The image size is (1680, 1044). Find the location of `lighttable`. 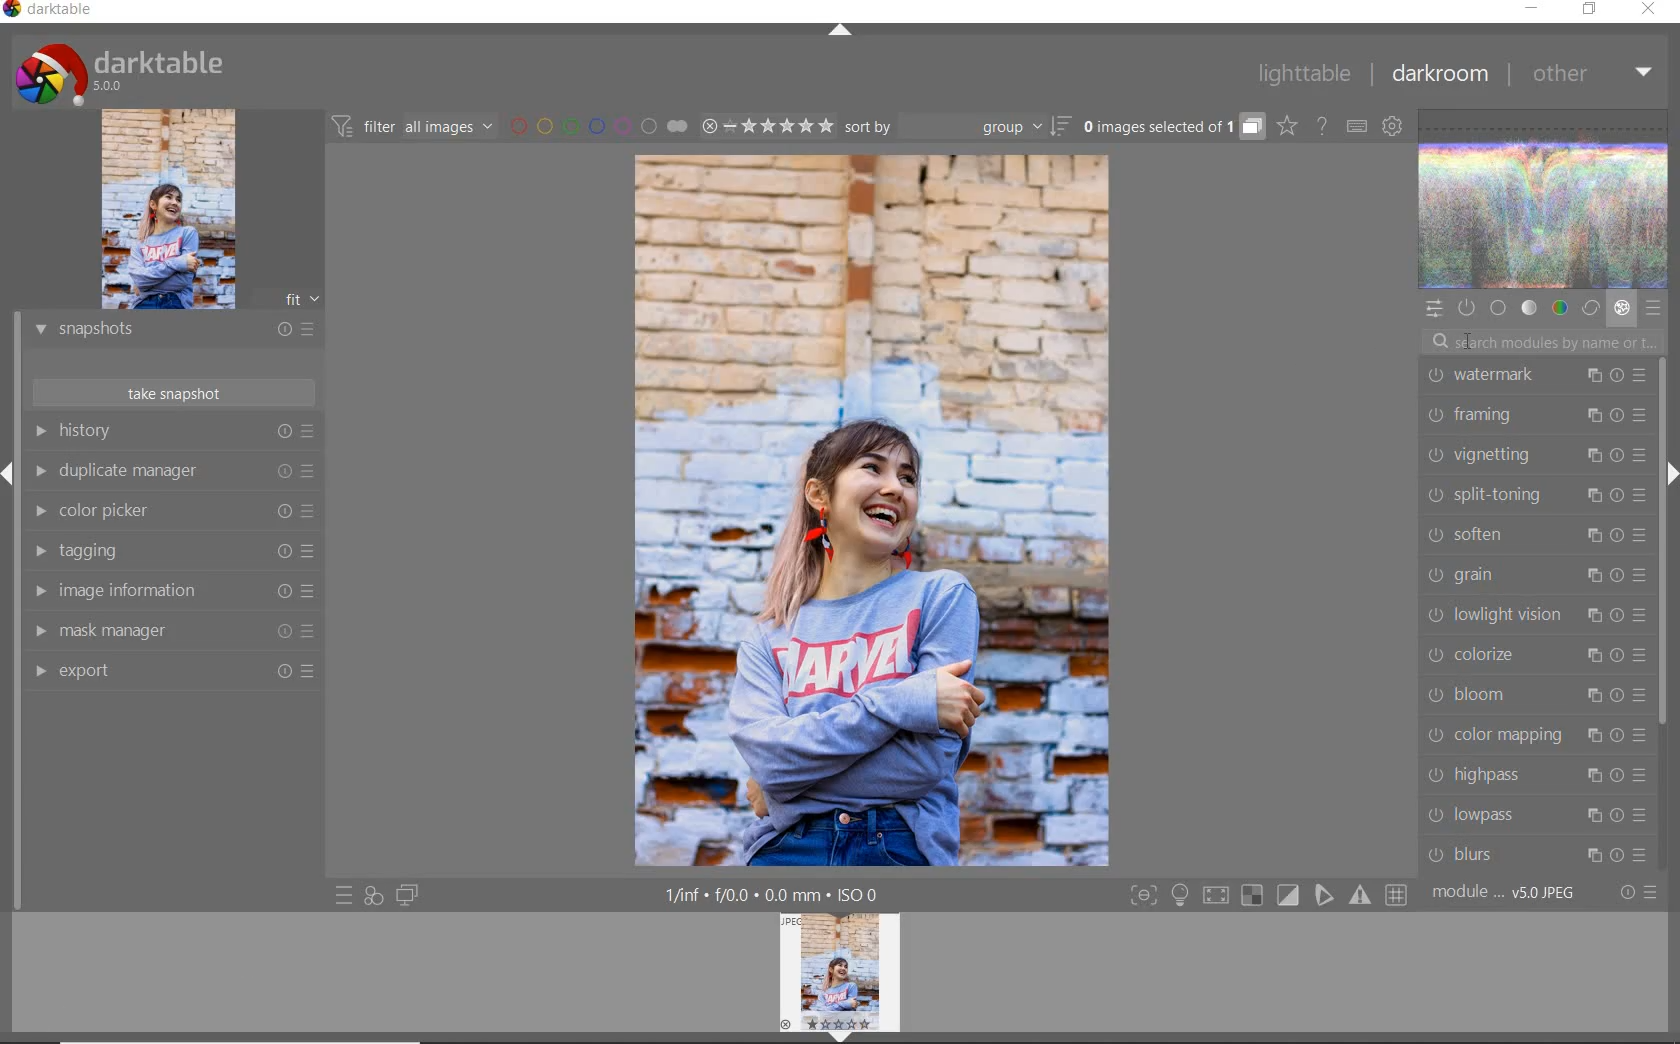

lighttable is located at coordinates (1301, 77).